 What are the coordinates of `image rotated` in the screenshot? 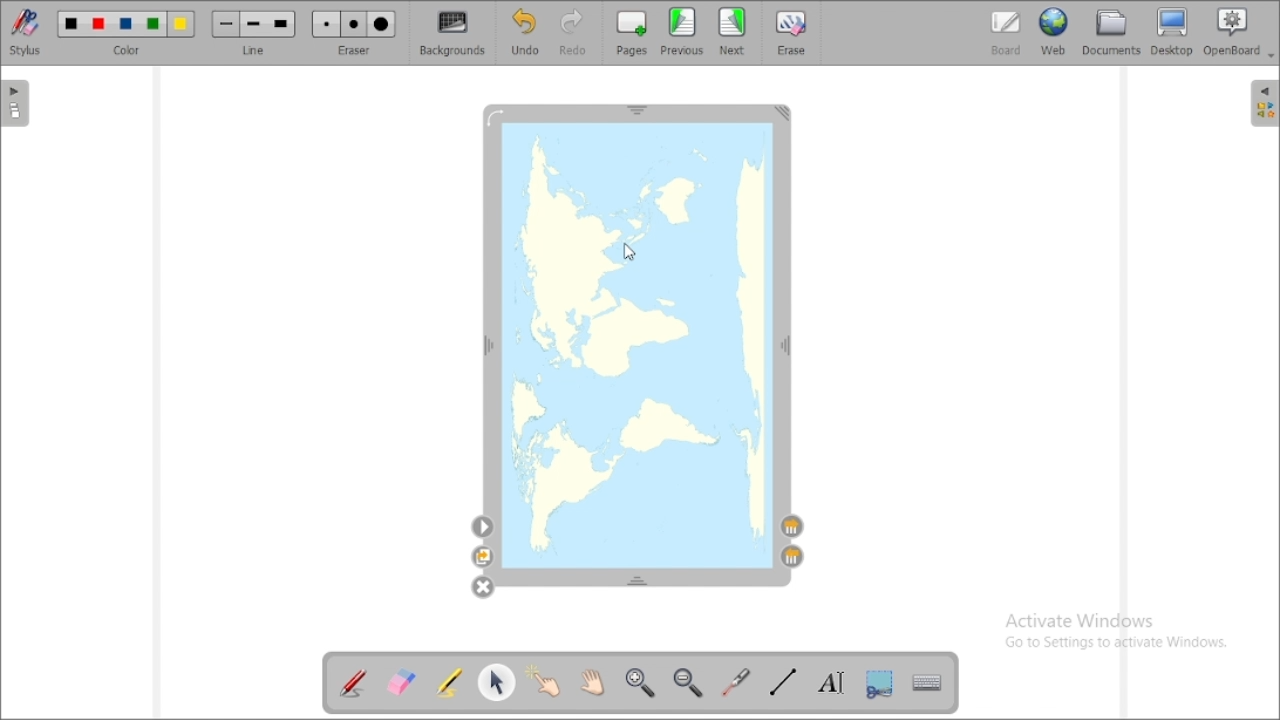 It's located at (636, 341).